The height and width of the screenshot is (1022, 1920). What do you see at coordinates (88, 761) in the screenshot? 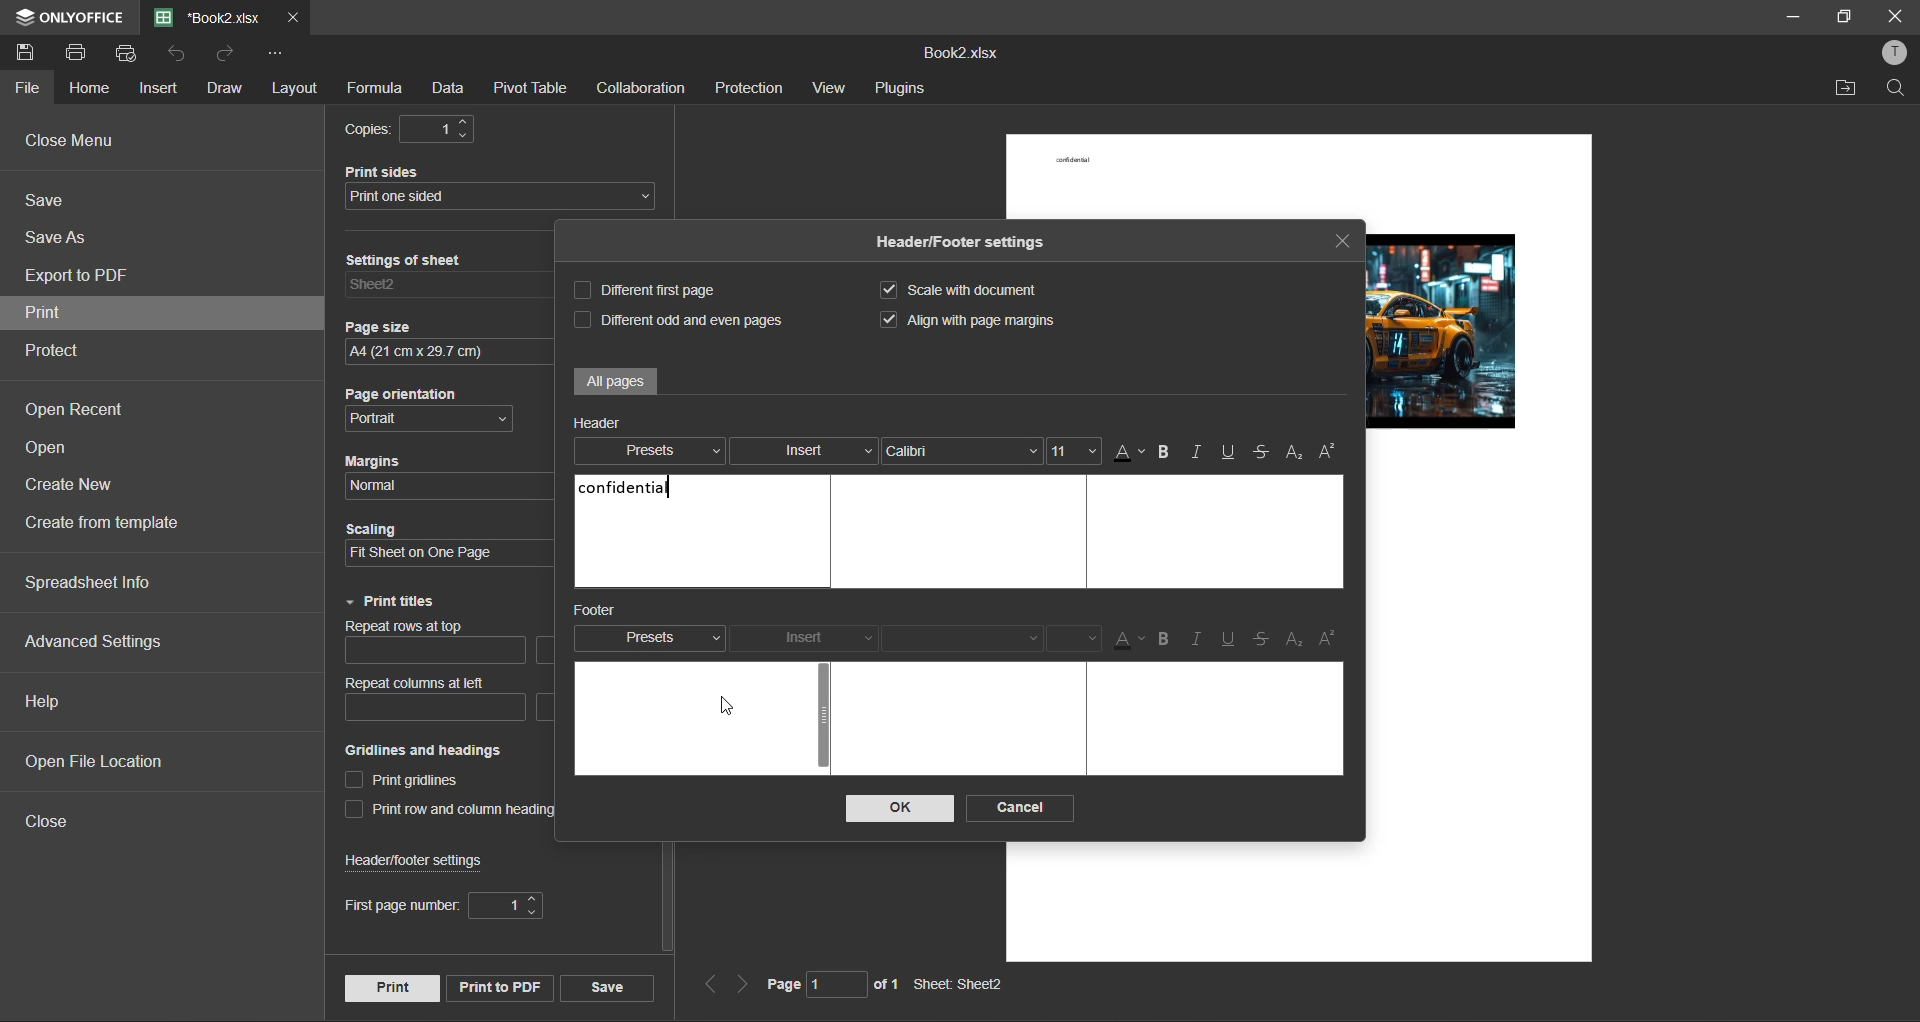
I see `open file location` at bounding box center [88, 761].